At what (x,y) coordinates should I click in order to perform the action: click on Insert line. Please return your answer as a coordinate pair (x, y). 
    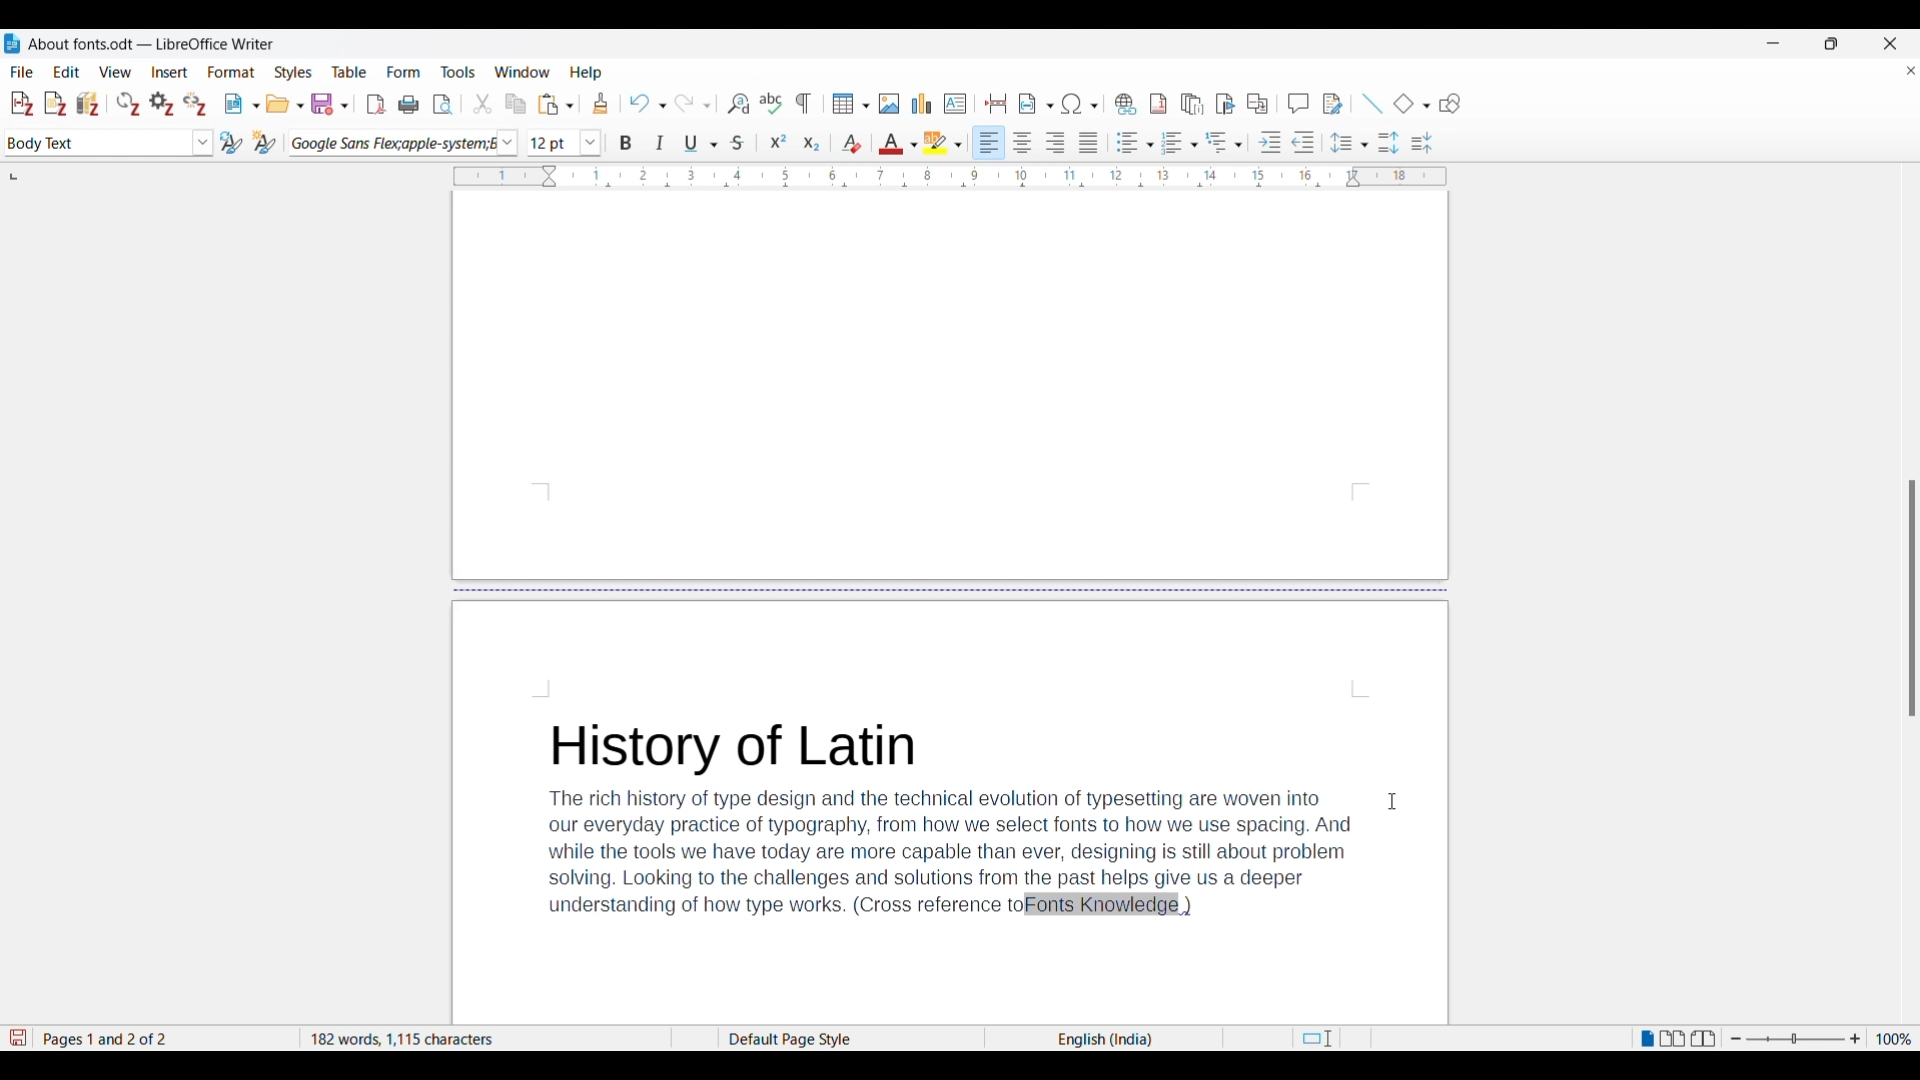
    Looking at the image, I should click on (1372, 104).